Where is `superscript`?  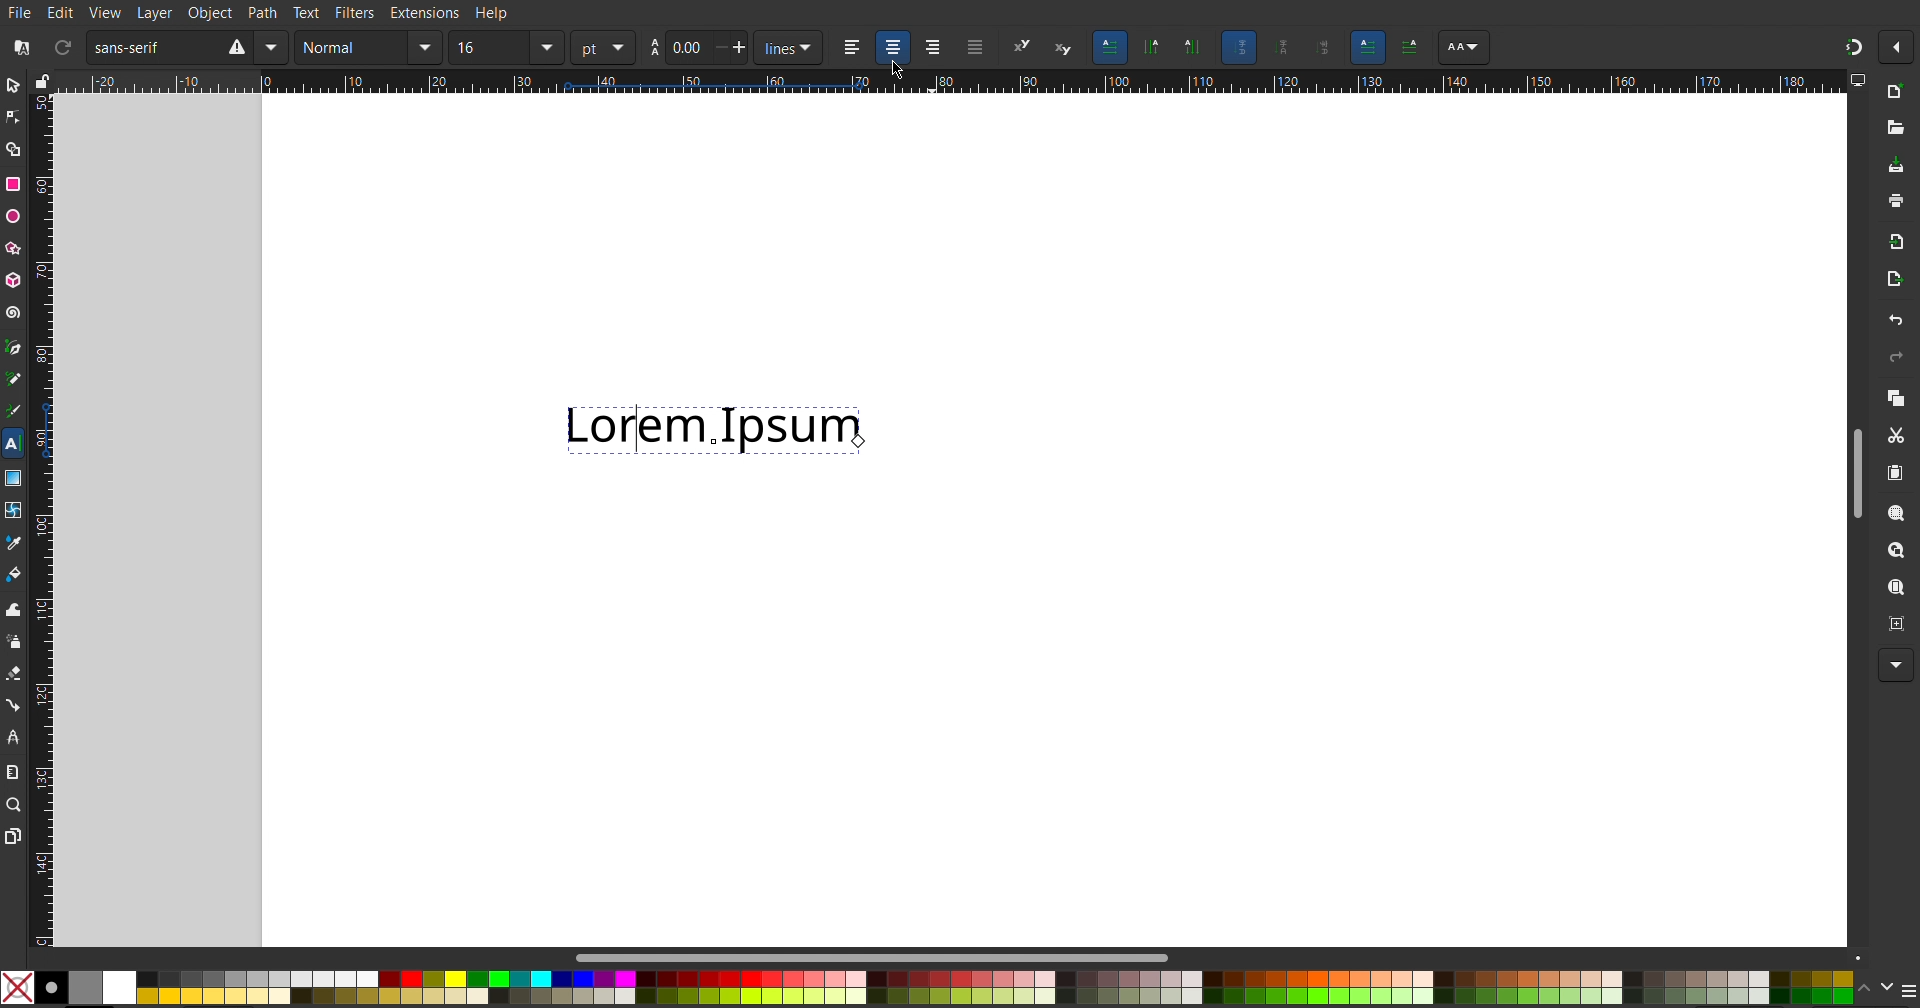
superscript is located at coordinates (1025, 50).